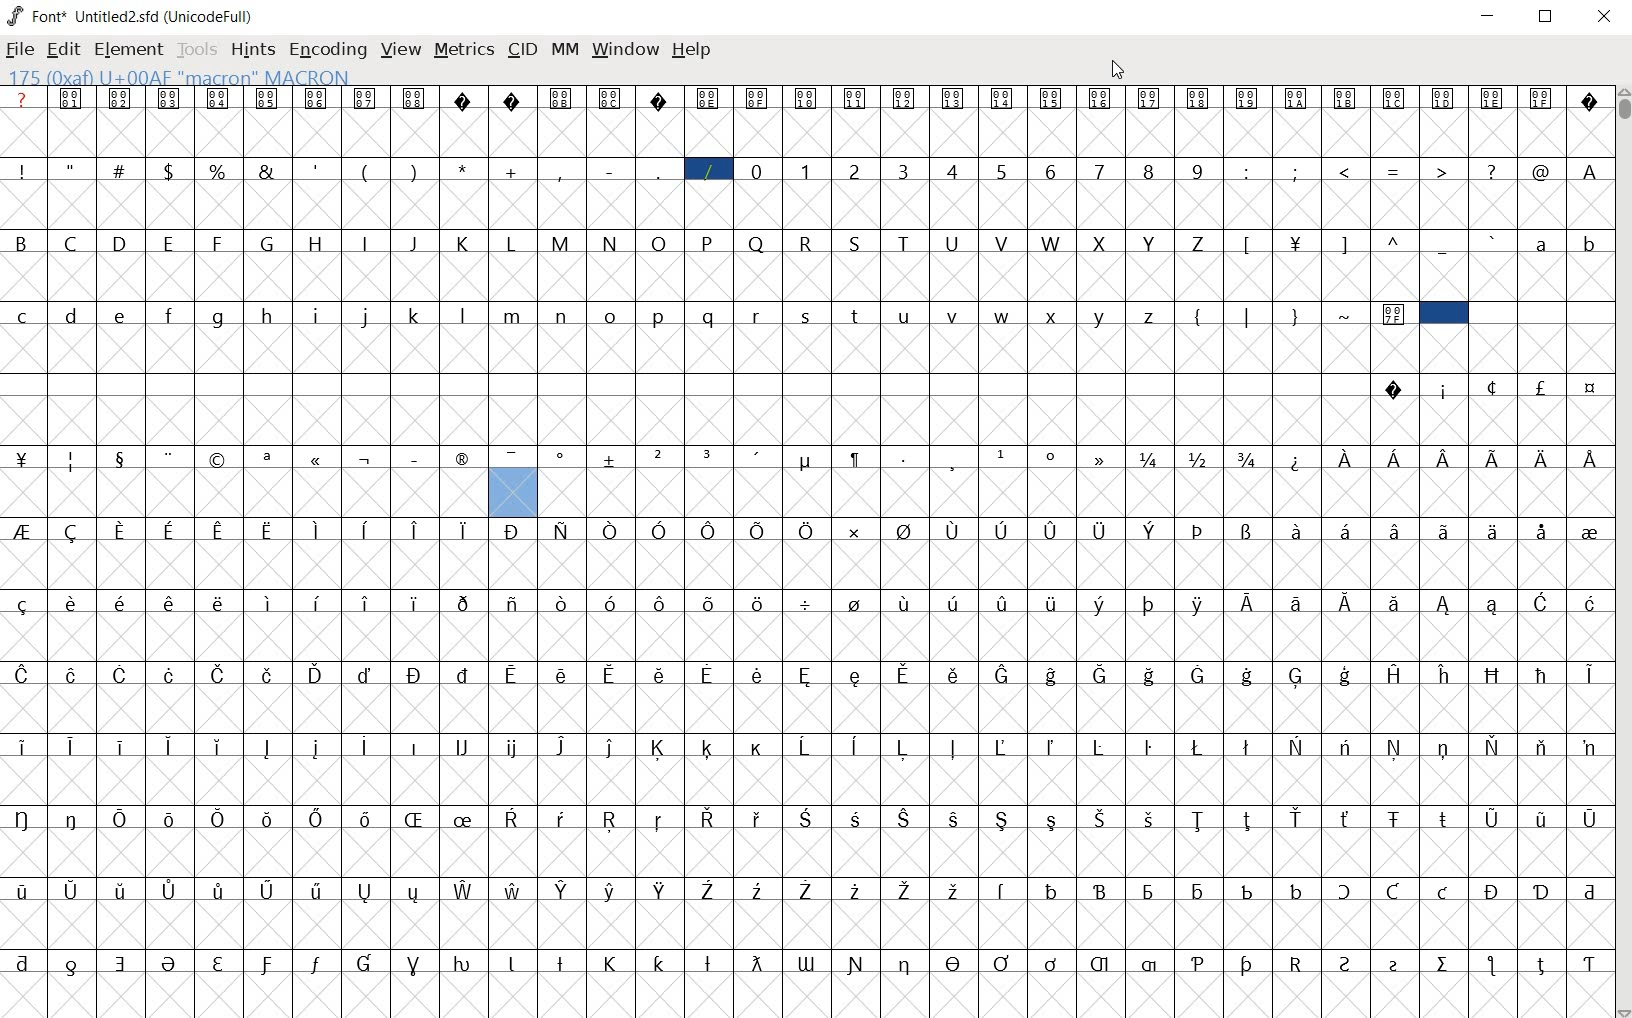  Describe the element at coordinates (318, 530) in the screenshot. I see `Symbol` at that location.